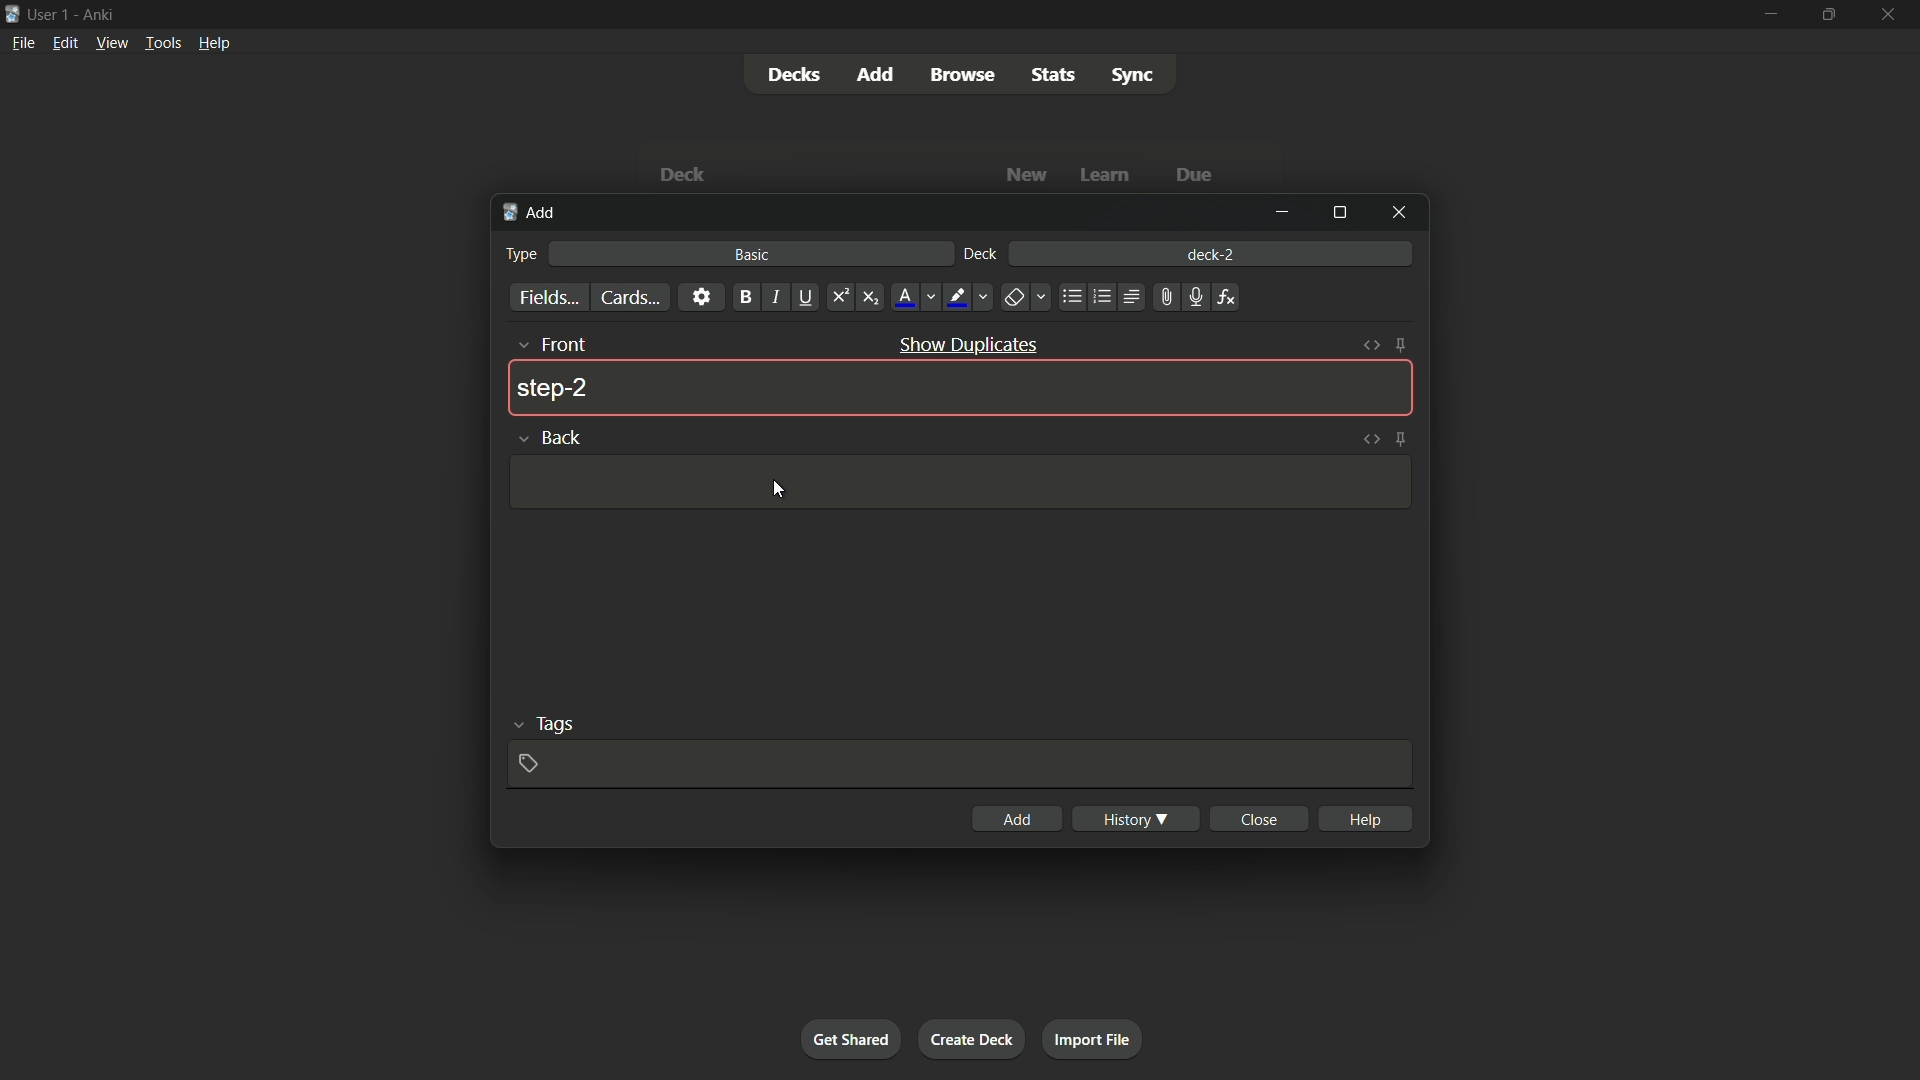  Describe the element at coordinates (1191, 176) in the screenshot. I see `due` at that location.